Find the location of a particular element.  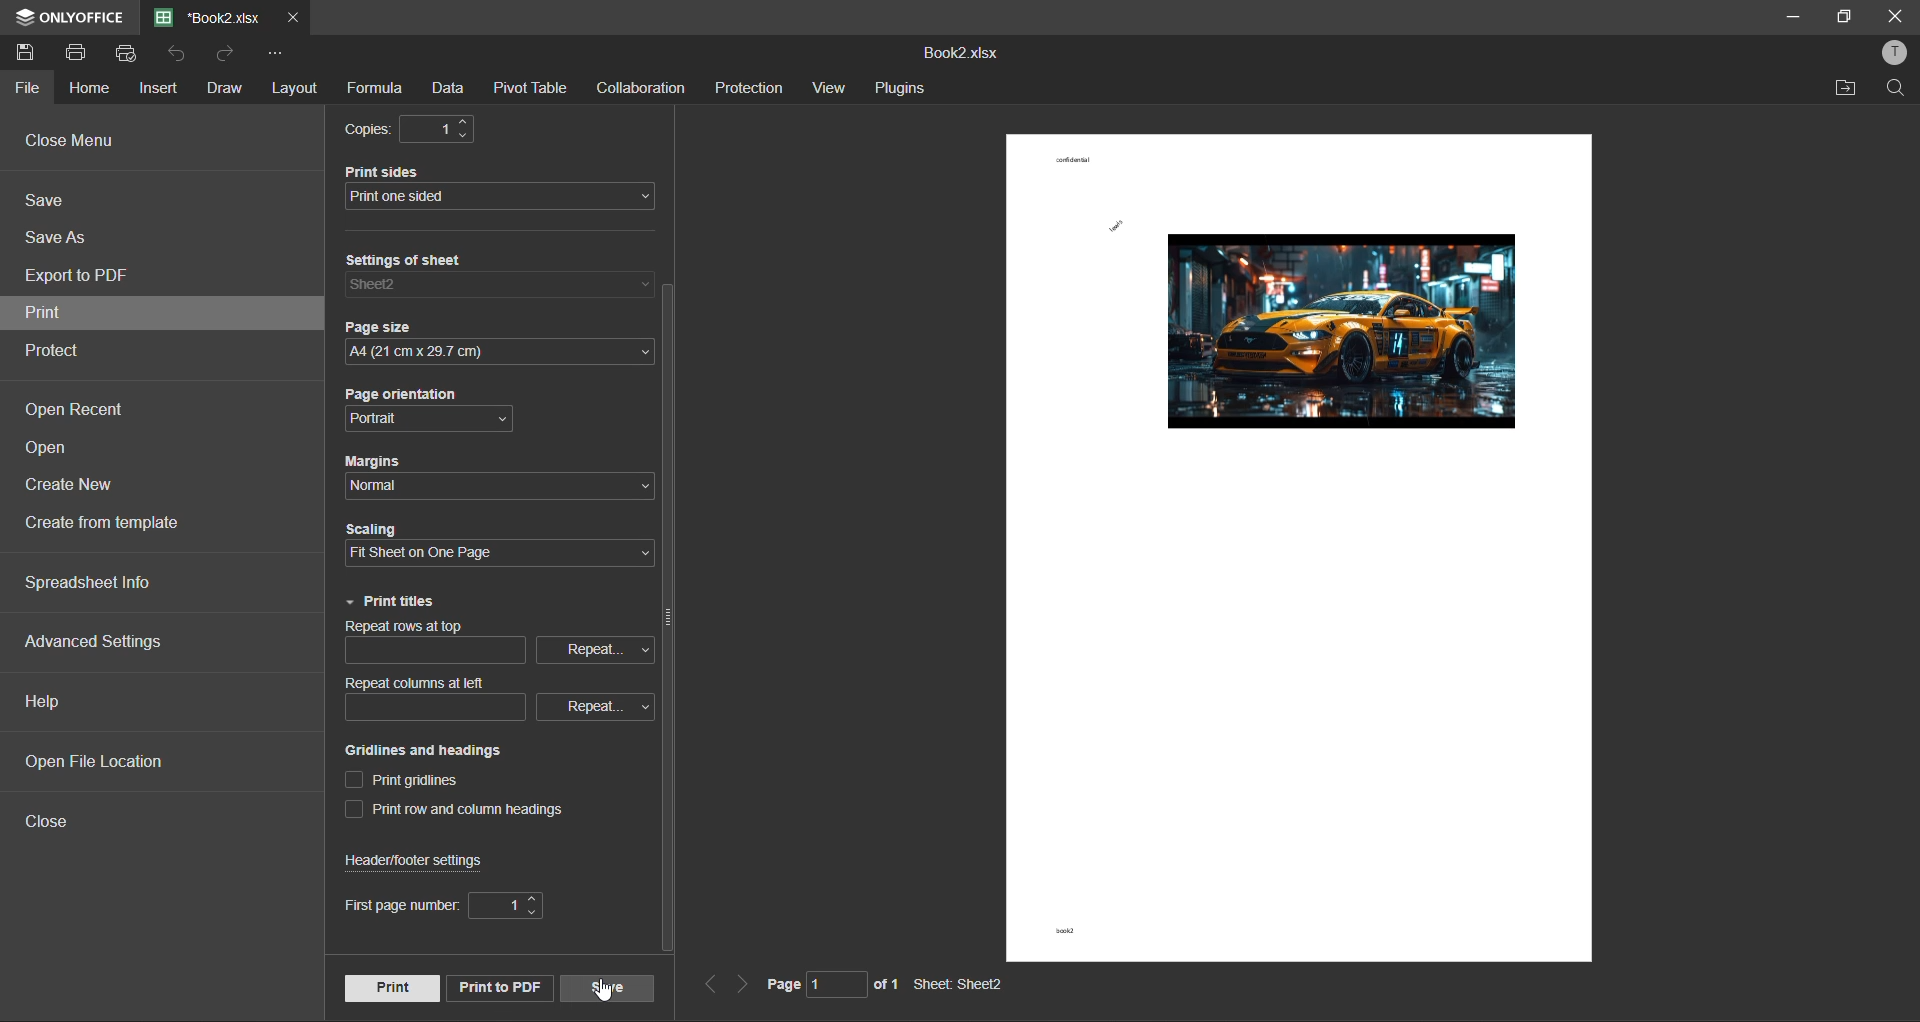

lewis is located at coordinates (1114, 226).